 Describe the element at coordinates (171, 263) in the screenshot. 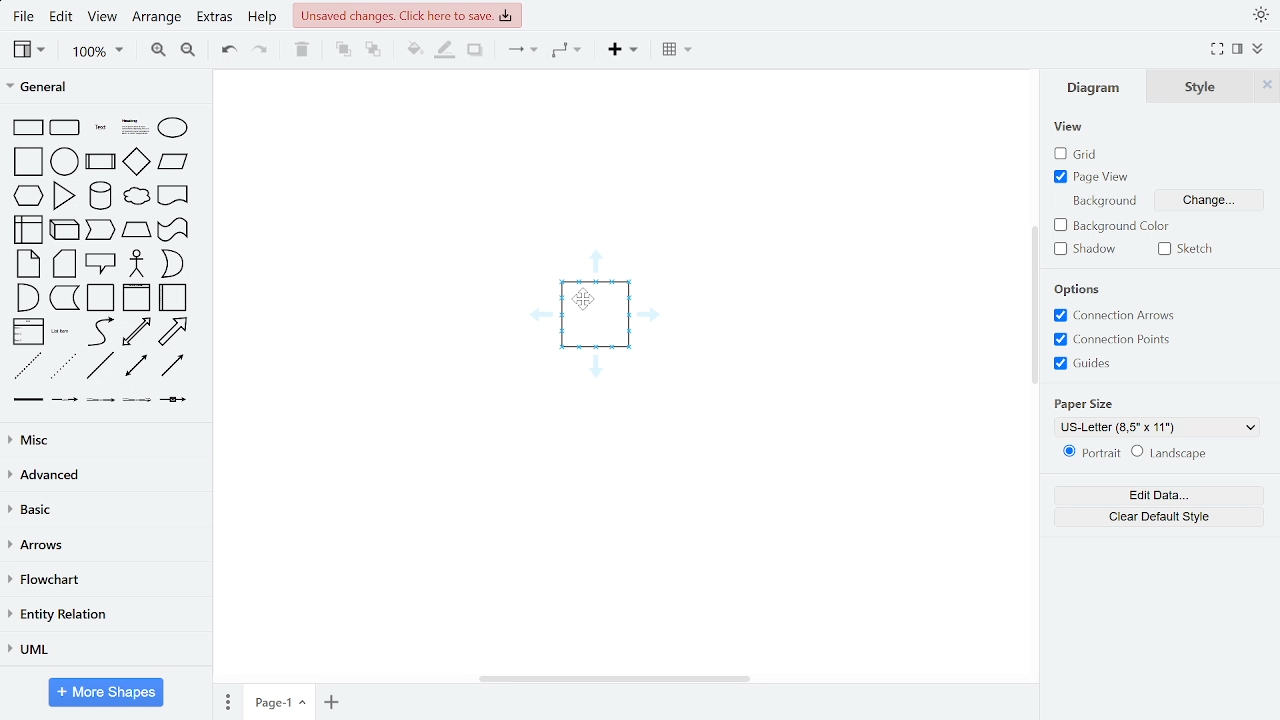

I see `general shapes` at that location.